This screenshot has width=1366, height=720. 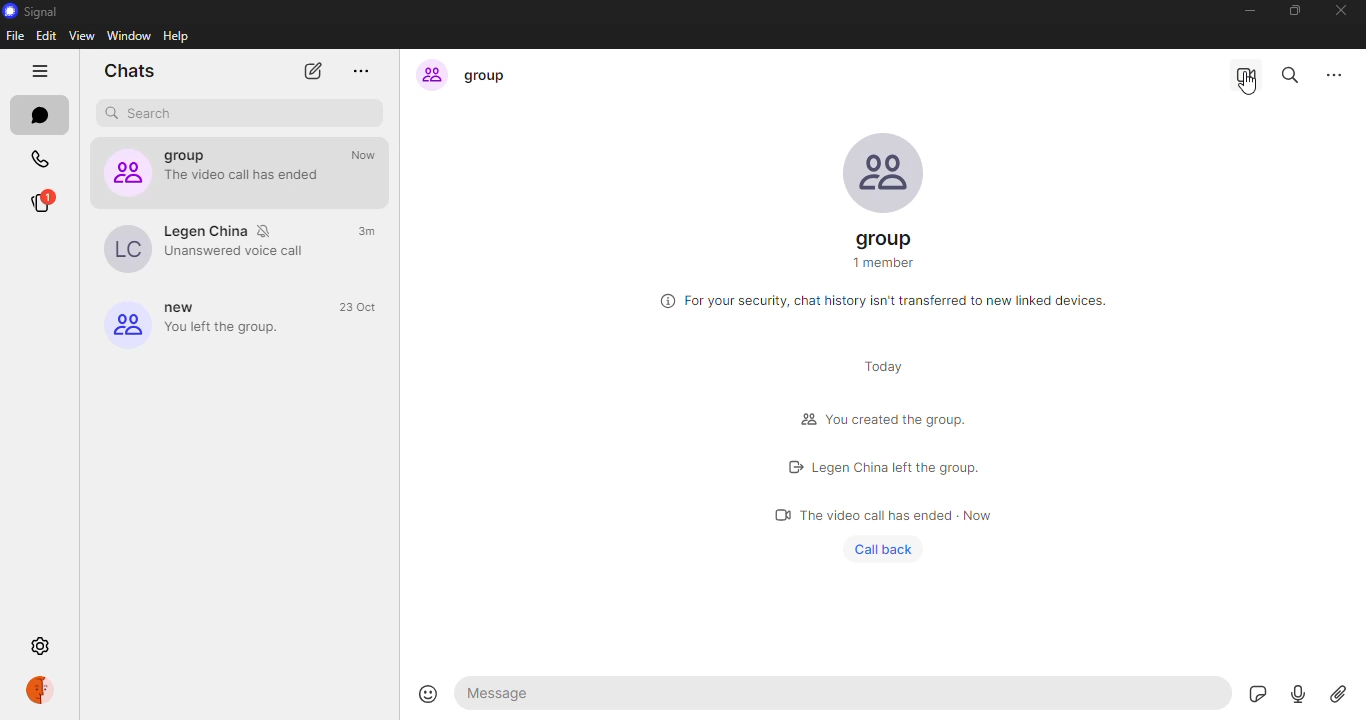 I want to click on chats, so click(x=41, y=118).